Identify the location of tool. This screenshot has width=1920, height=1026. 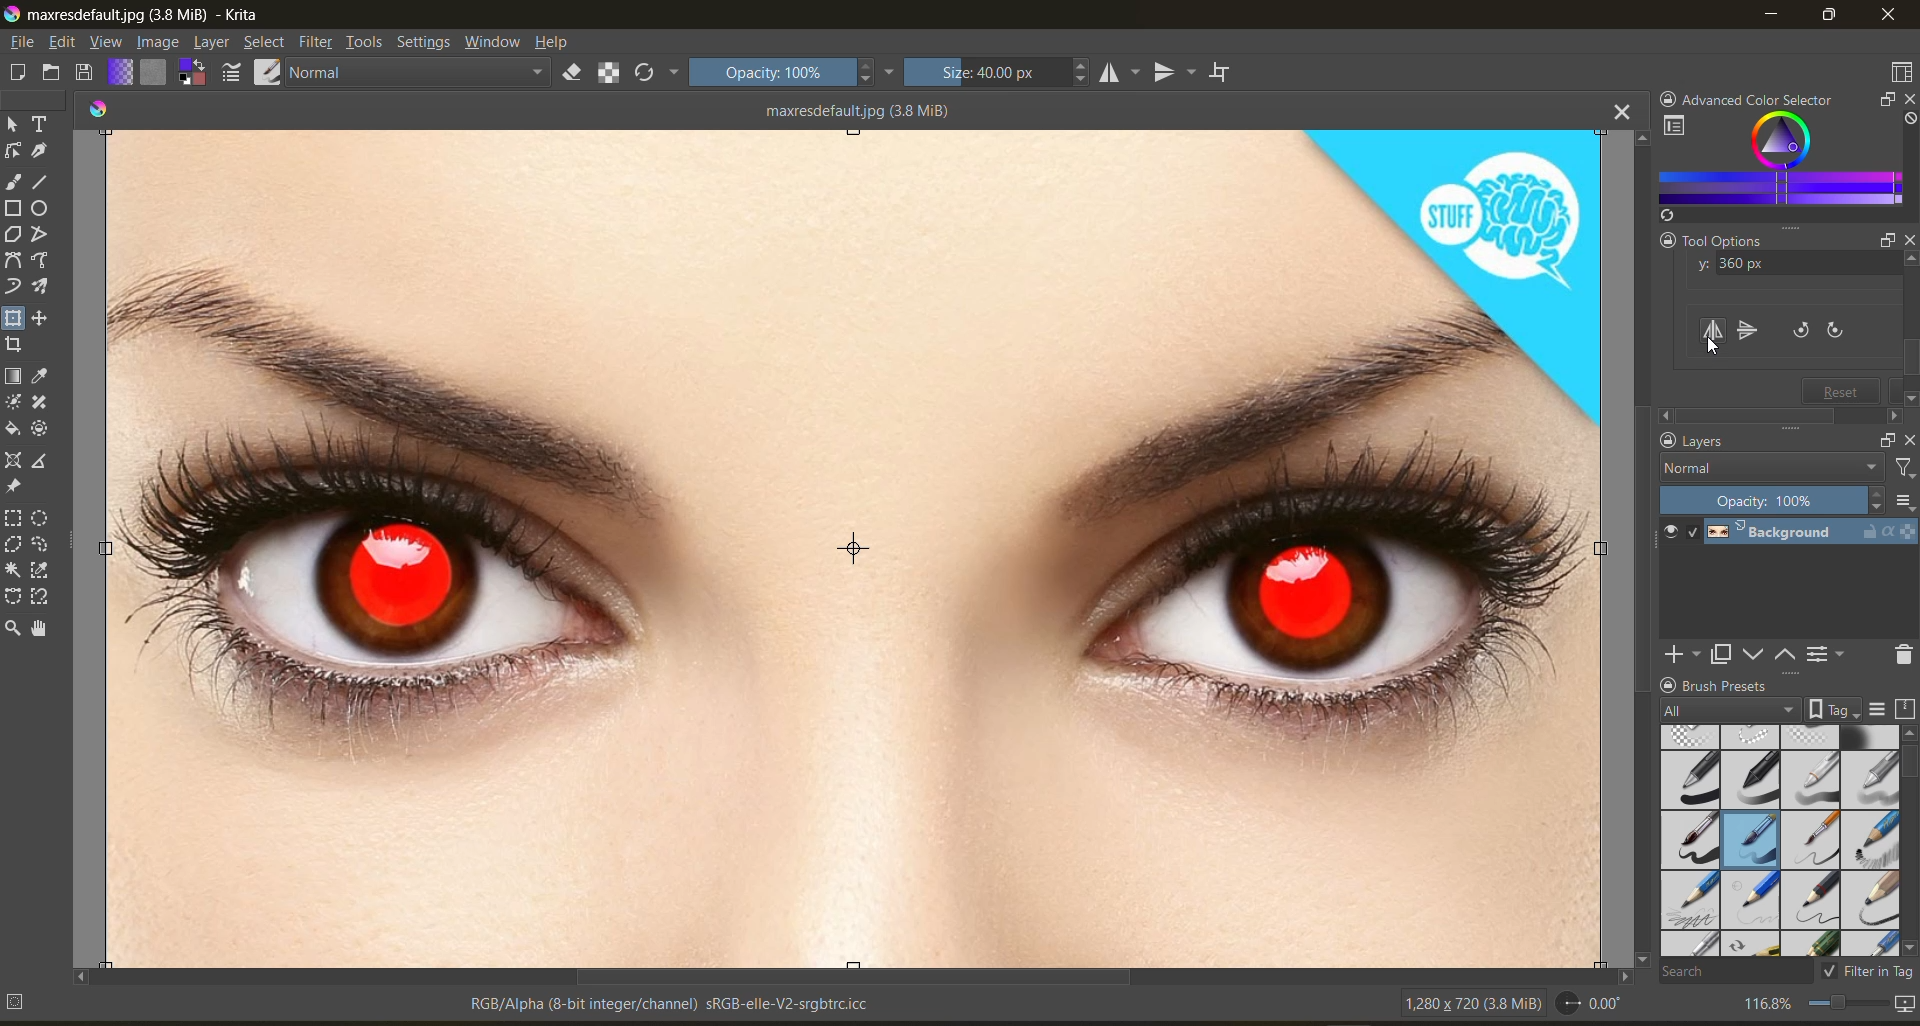
(13, 377).